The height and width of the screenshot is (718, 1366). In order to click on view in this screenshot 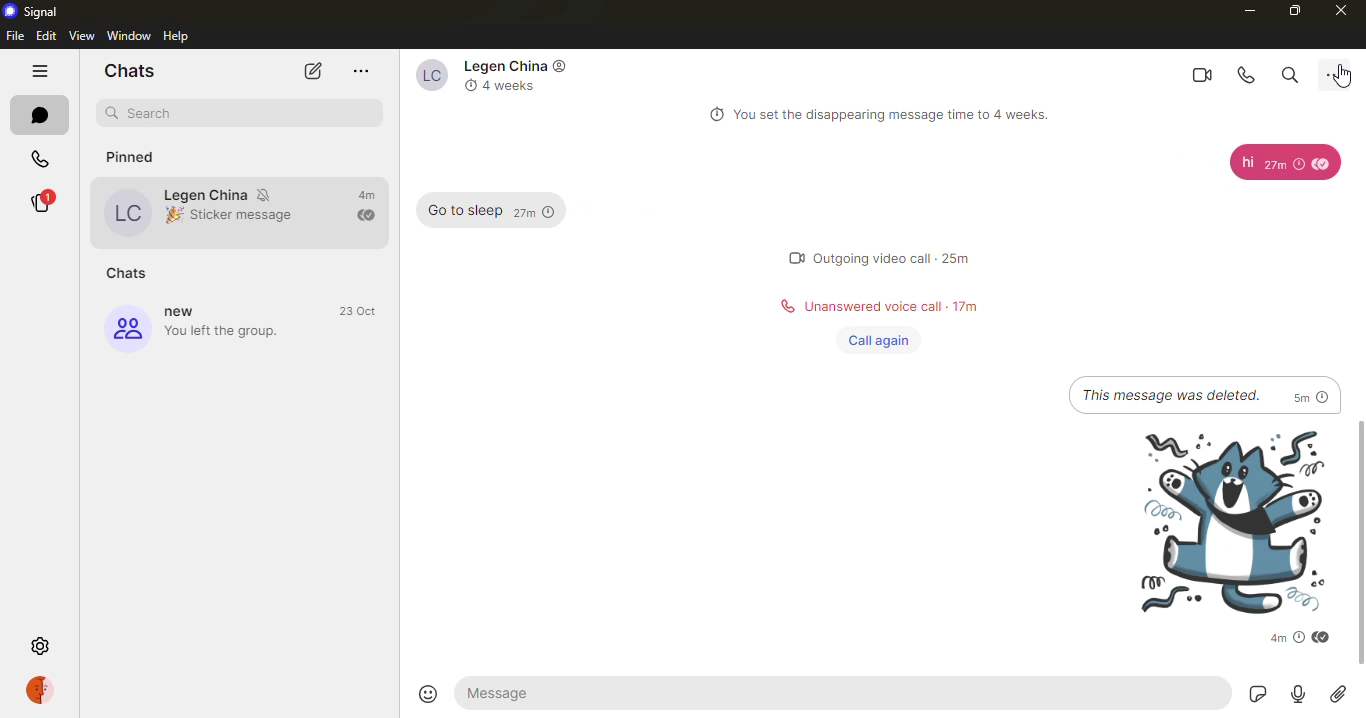, I will do `click(82, 35)`.